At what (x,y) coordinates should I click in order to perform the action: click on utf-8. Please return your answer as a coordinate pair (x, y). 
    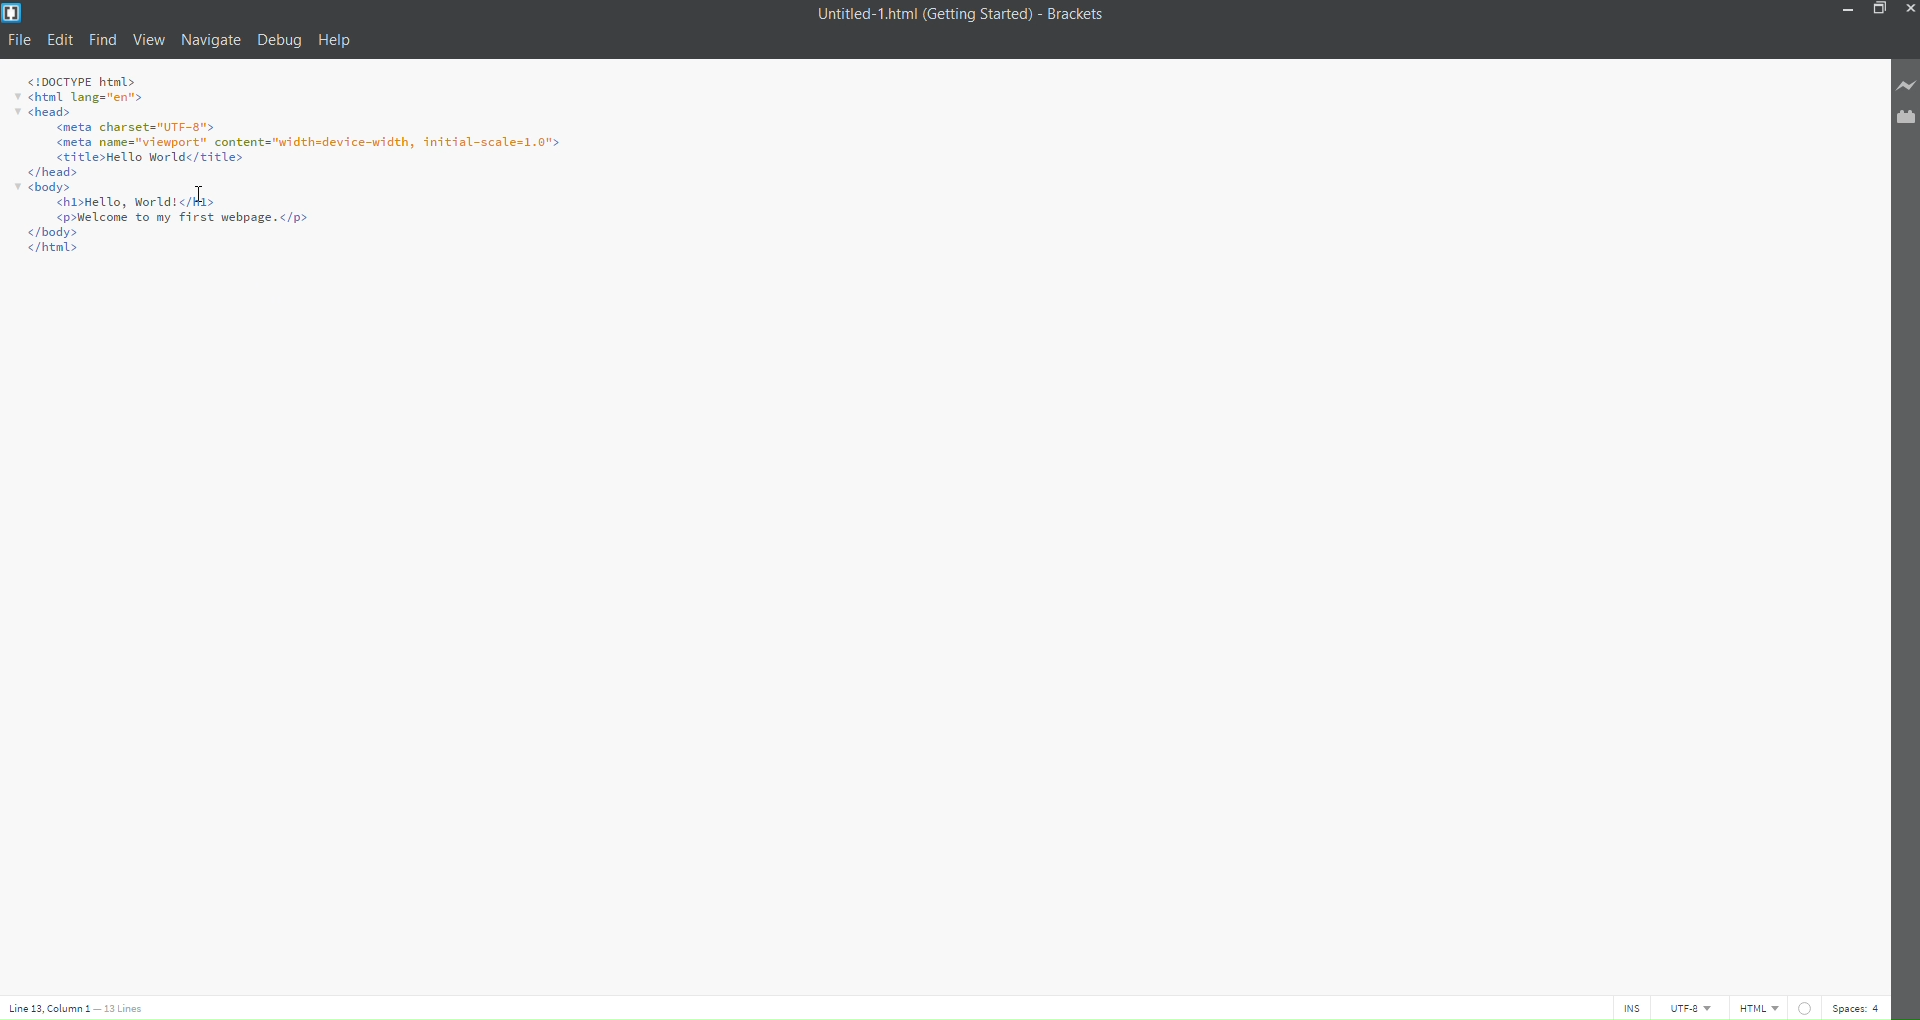
    Looking at the image, I should click on (1690, 1008).